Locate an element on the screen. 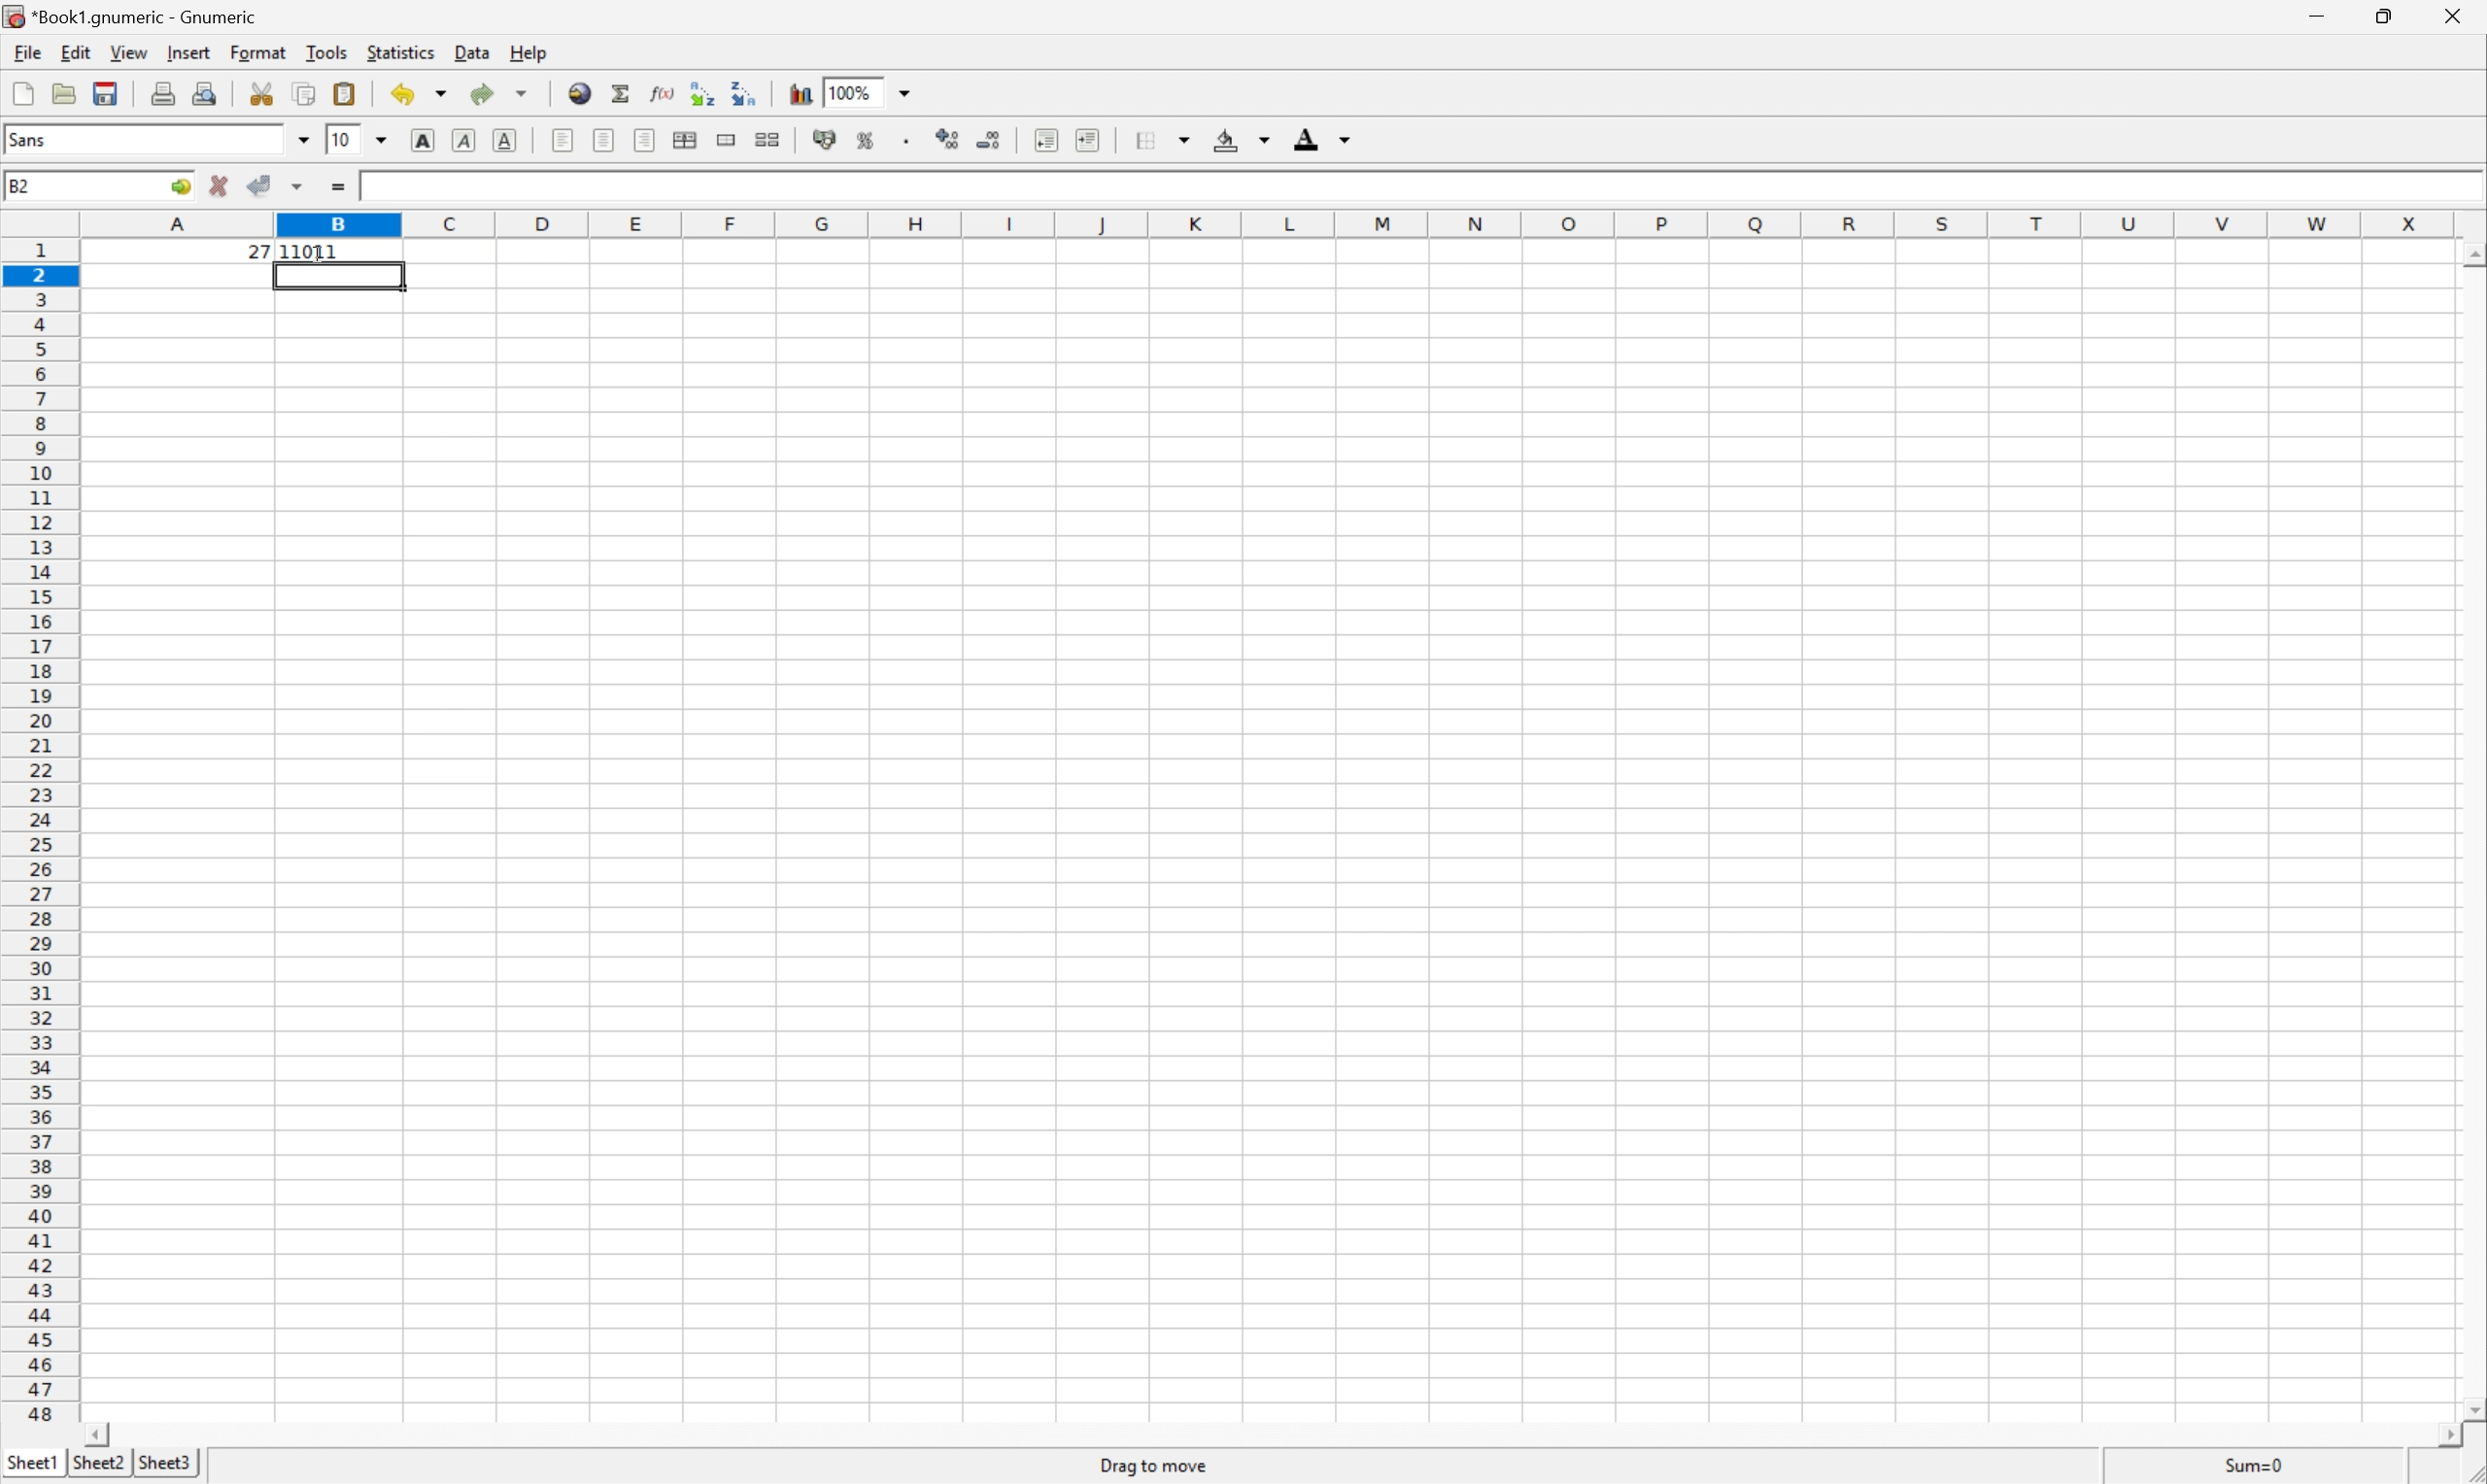 The image size is (2487, 1484). Enter formula is located at coordinates (342, 189).